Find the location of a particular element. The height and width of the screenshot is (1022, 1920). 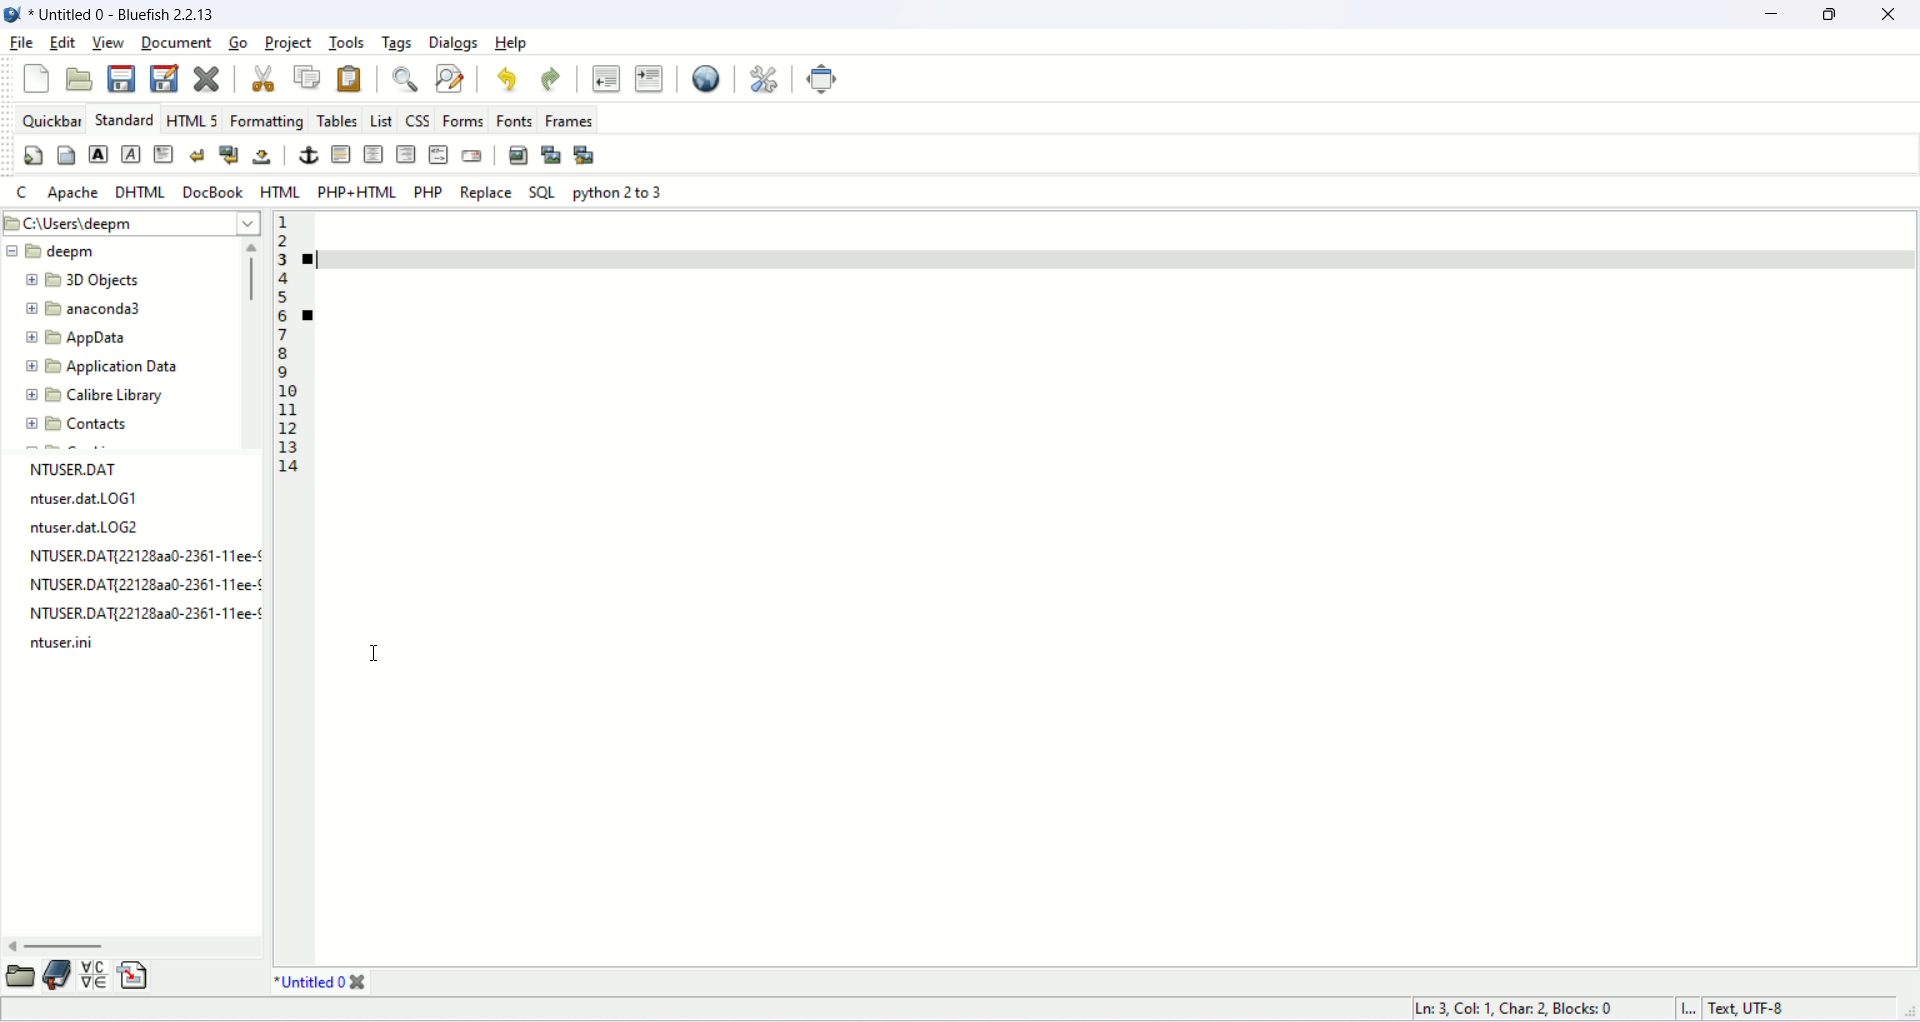

view in browser is located at coordinates (706, 78).